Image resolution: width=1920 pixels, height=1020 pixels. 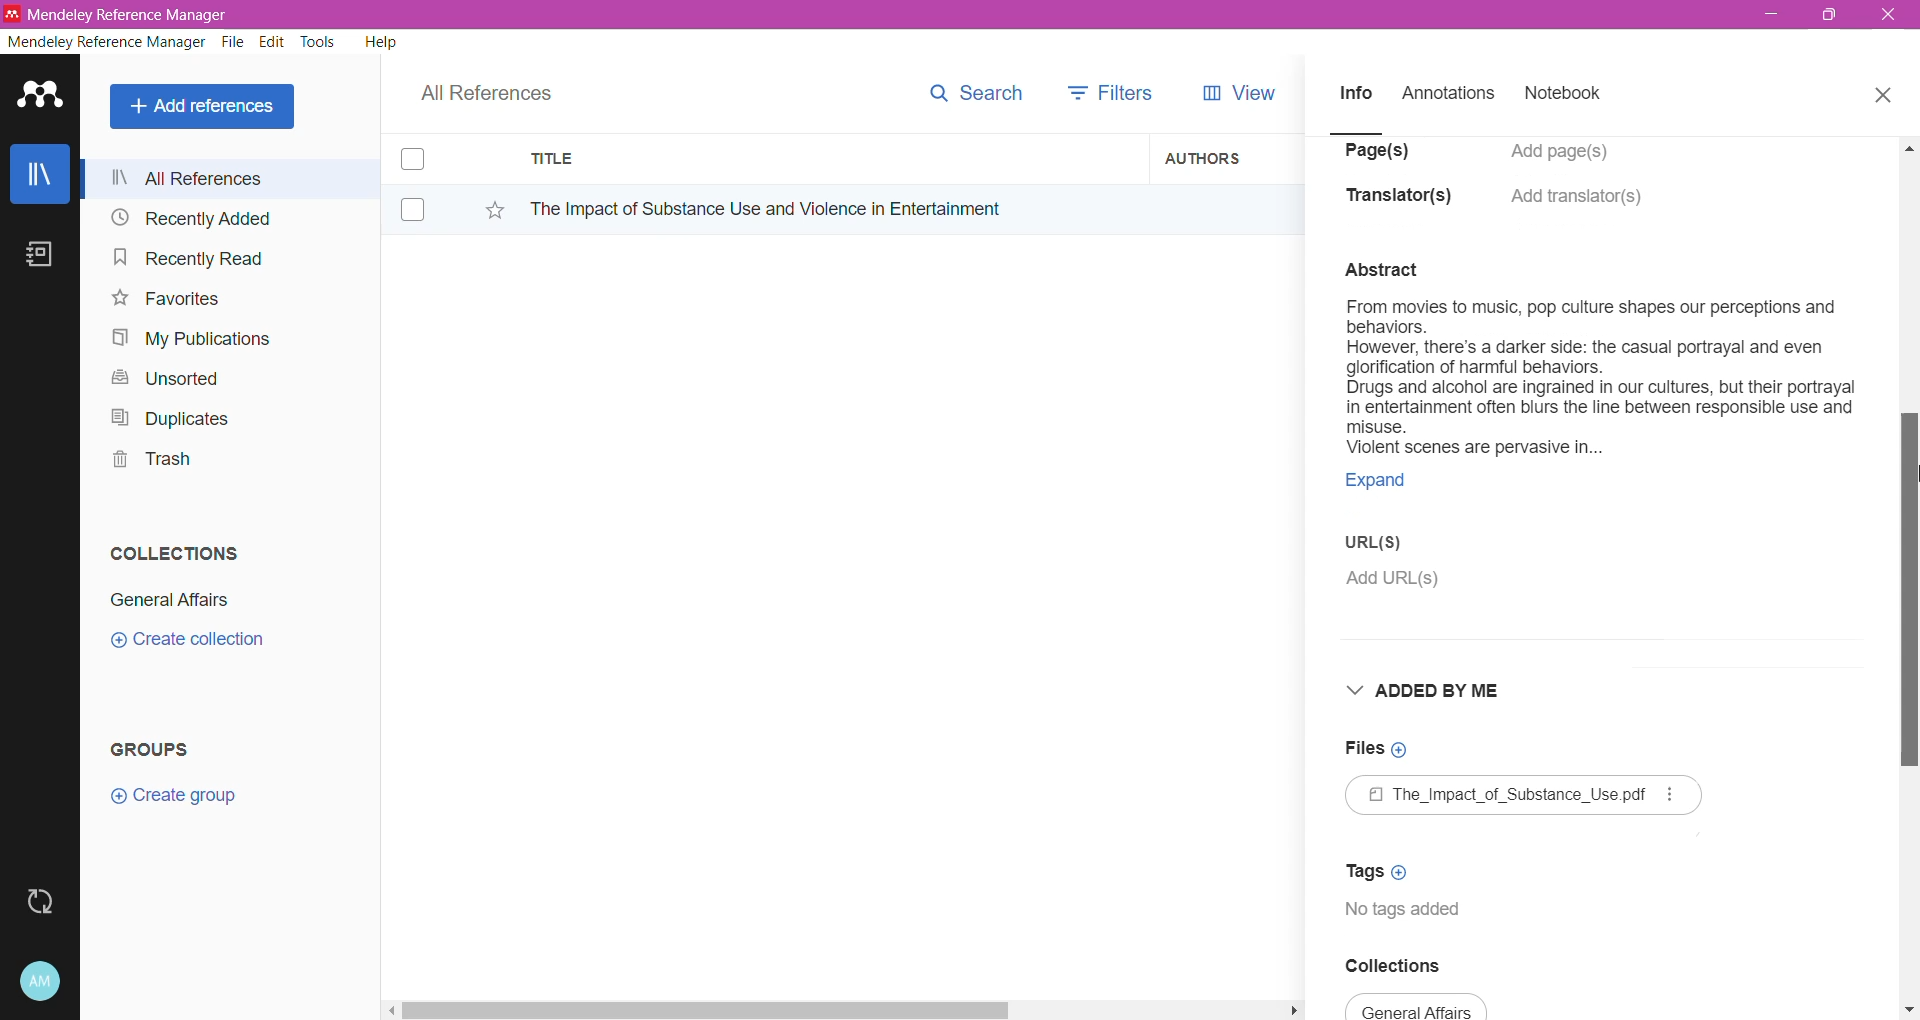 What do you see at coordinates (1357, 95) in the screenshot?
I see `info` at bounding box center [1357, 95].